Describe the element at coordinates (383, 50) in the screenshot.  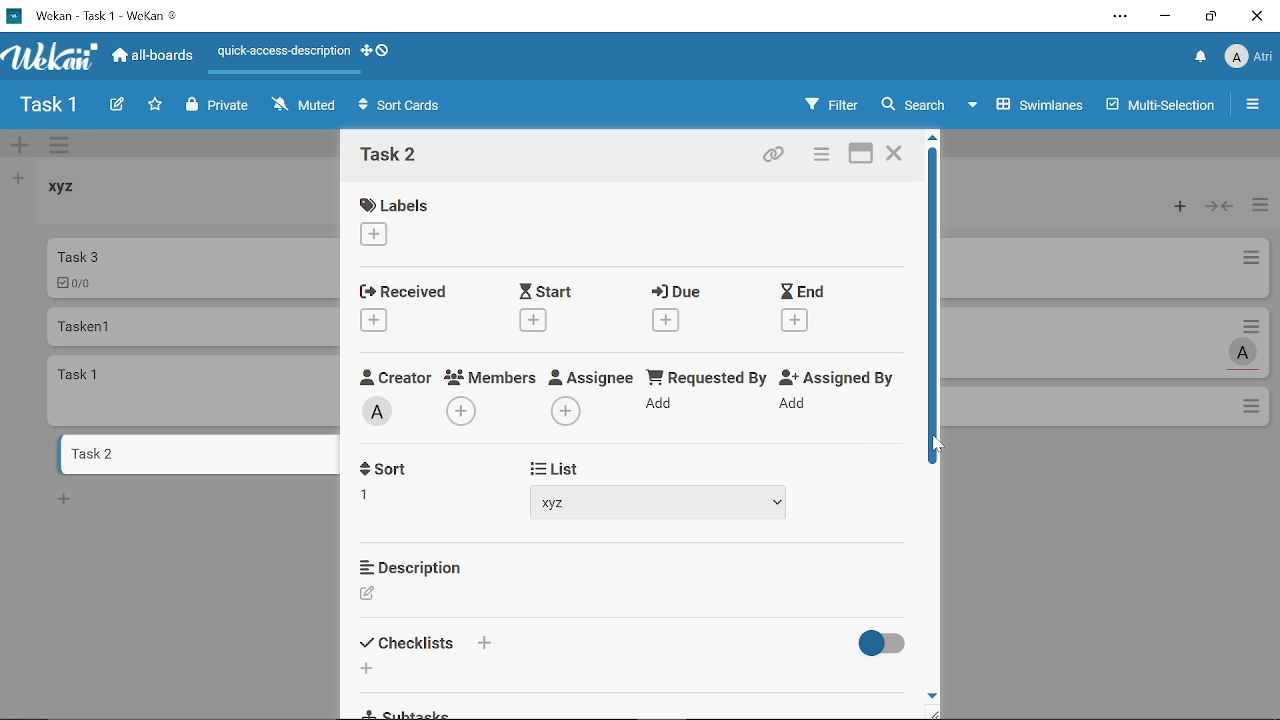
I see `Show desktop drag handlws` at that location.